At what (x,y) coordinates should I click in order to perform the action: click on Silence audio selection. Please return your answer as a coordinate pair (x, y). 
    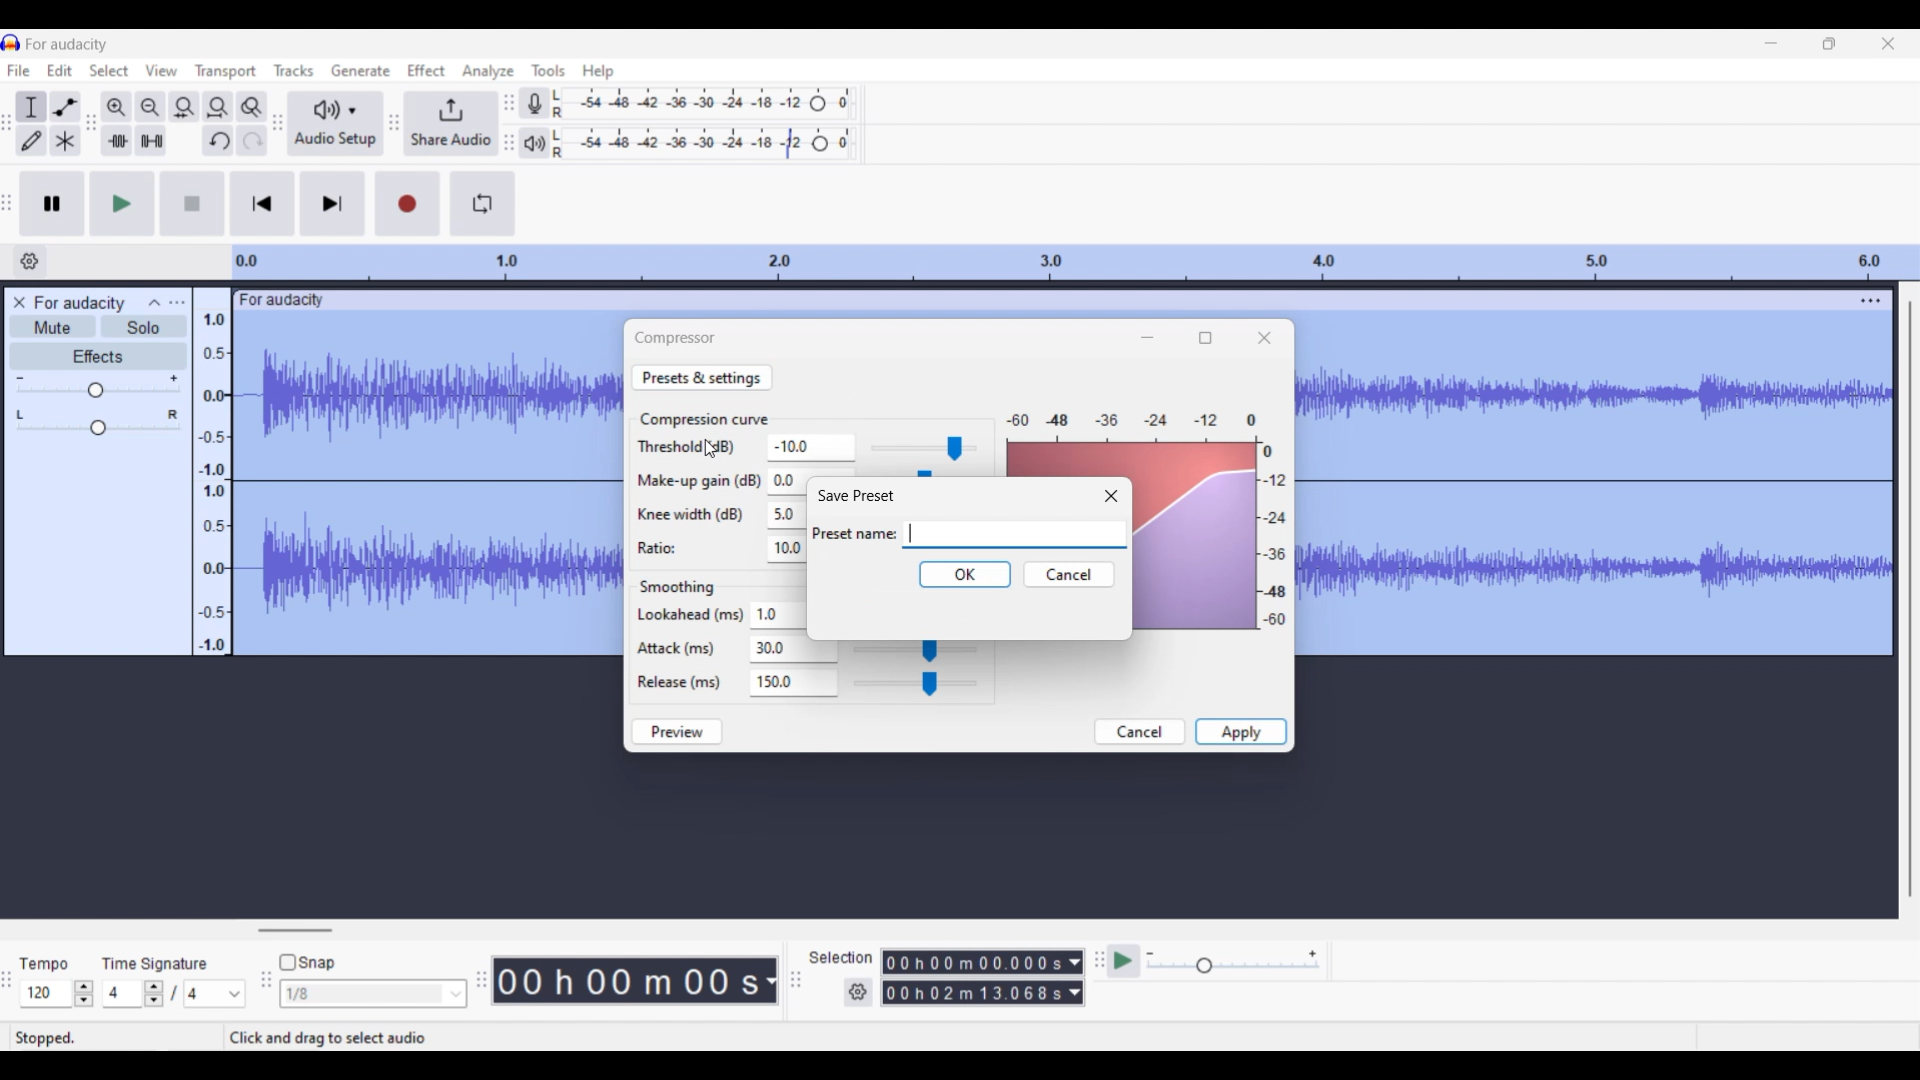
    Looking at the image, I should click on (152, 140).